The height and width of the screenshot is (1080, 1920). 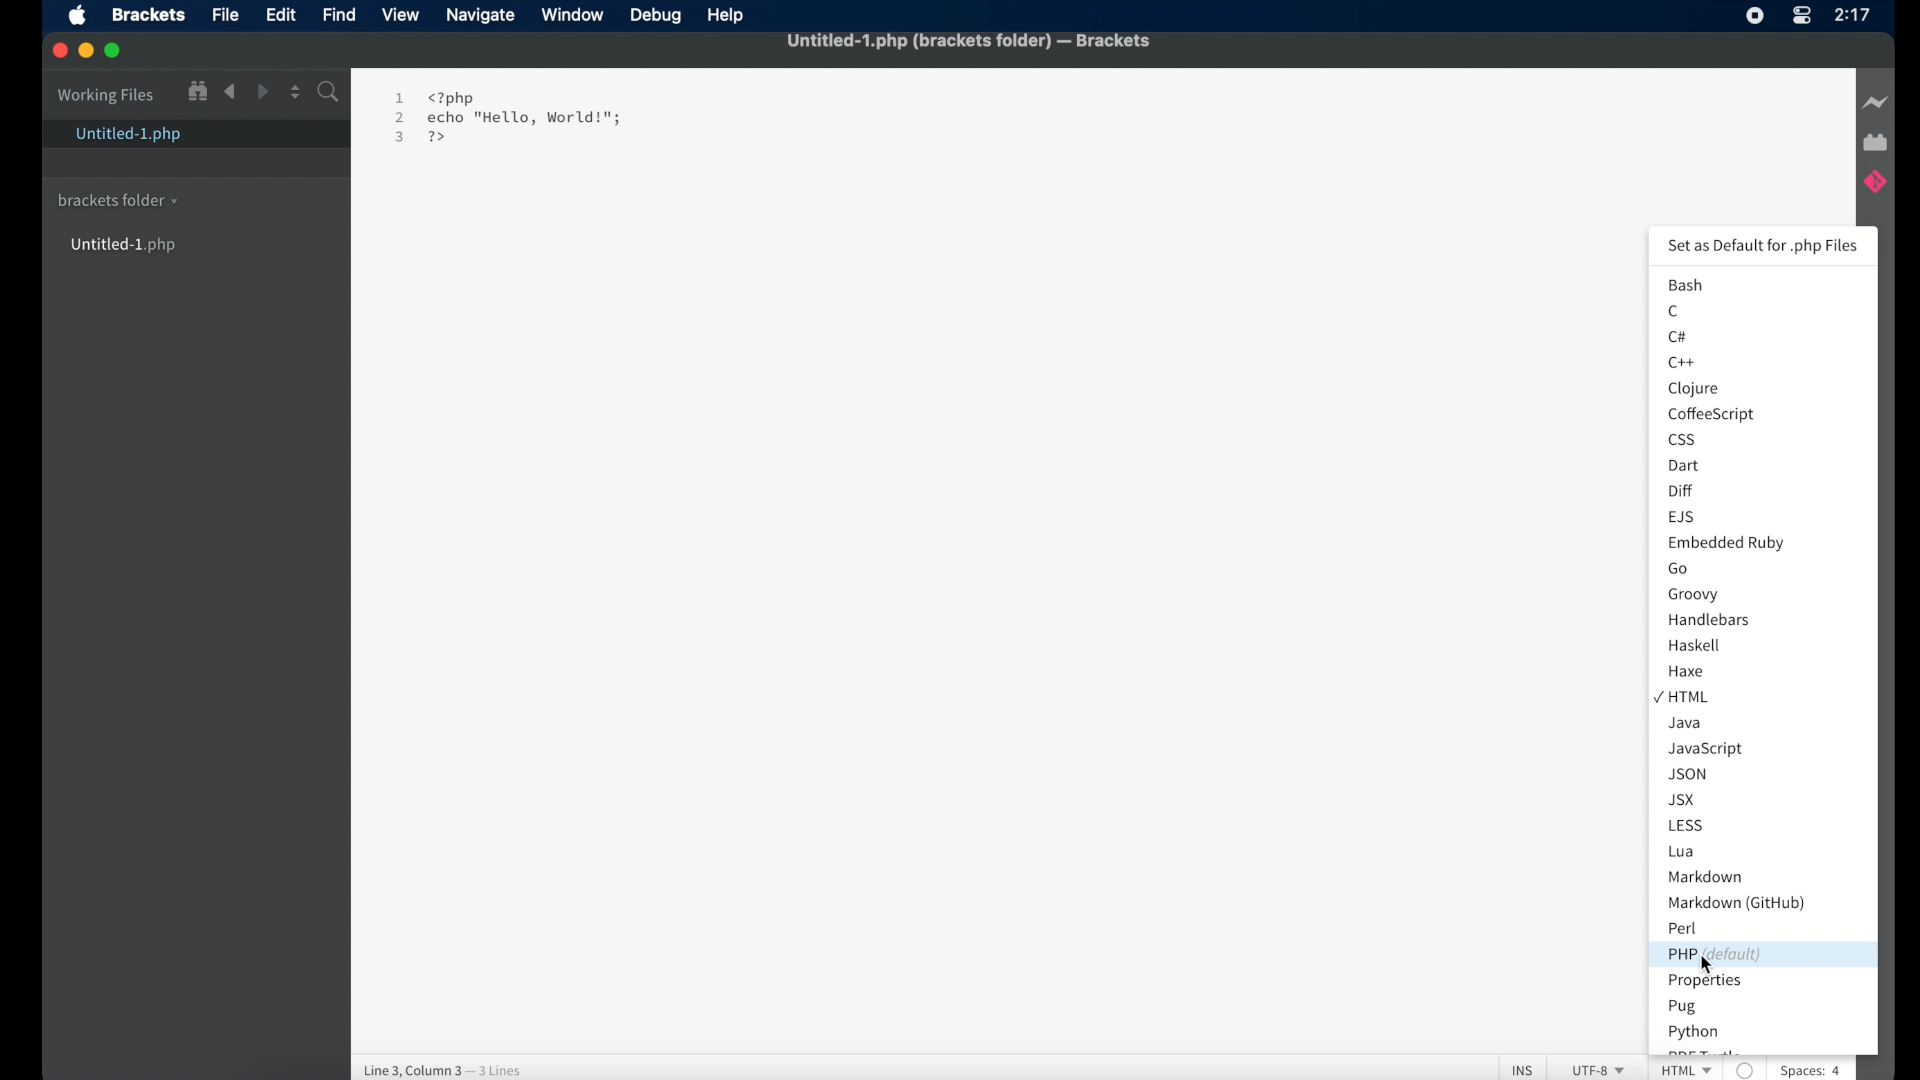 I want to click on 1 <?php
2 echo "Hello, World!";
3 [4d, so click(x=510, y=116).